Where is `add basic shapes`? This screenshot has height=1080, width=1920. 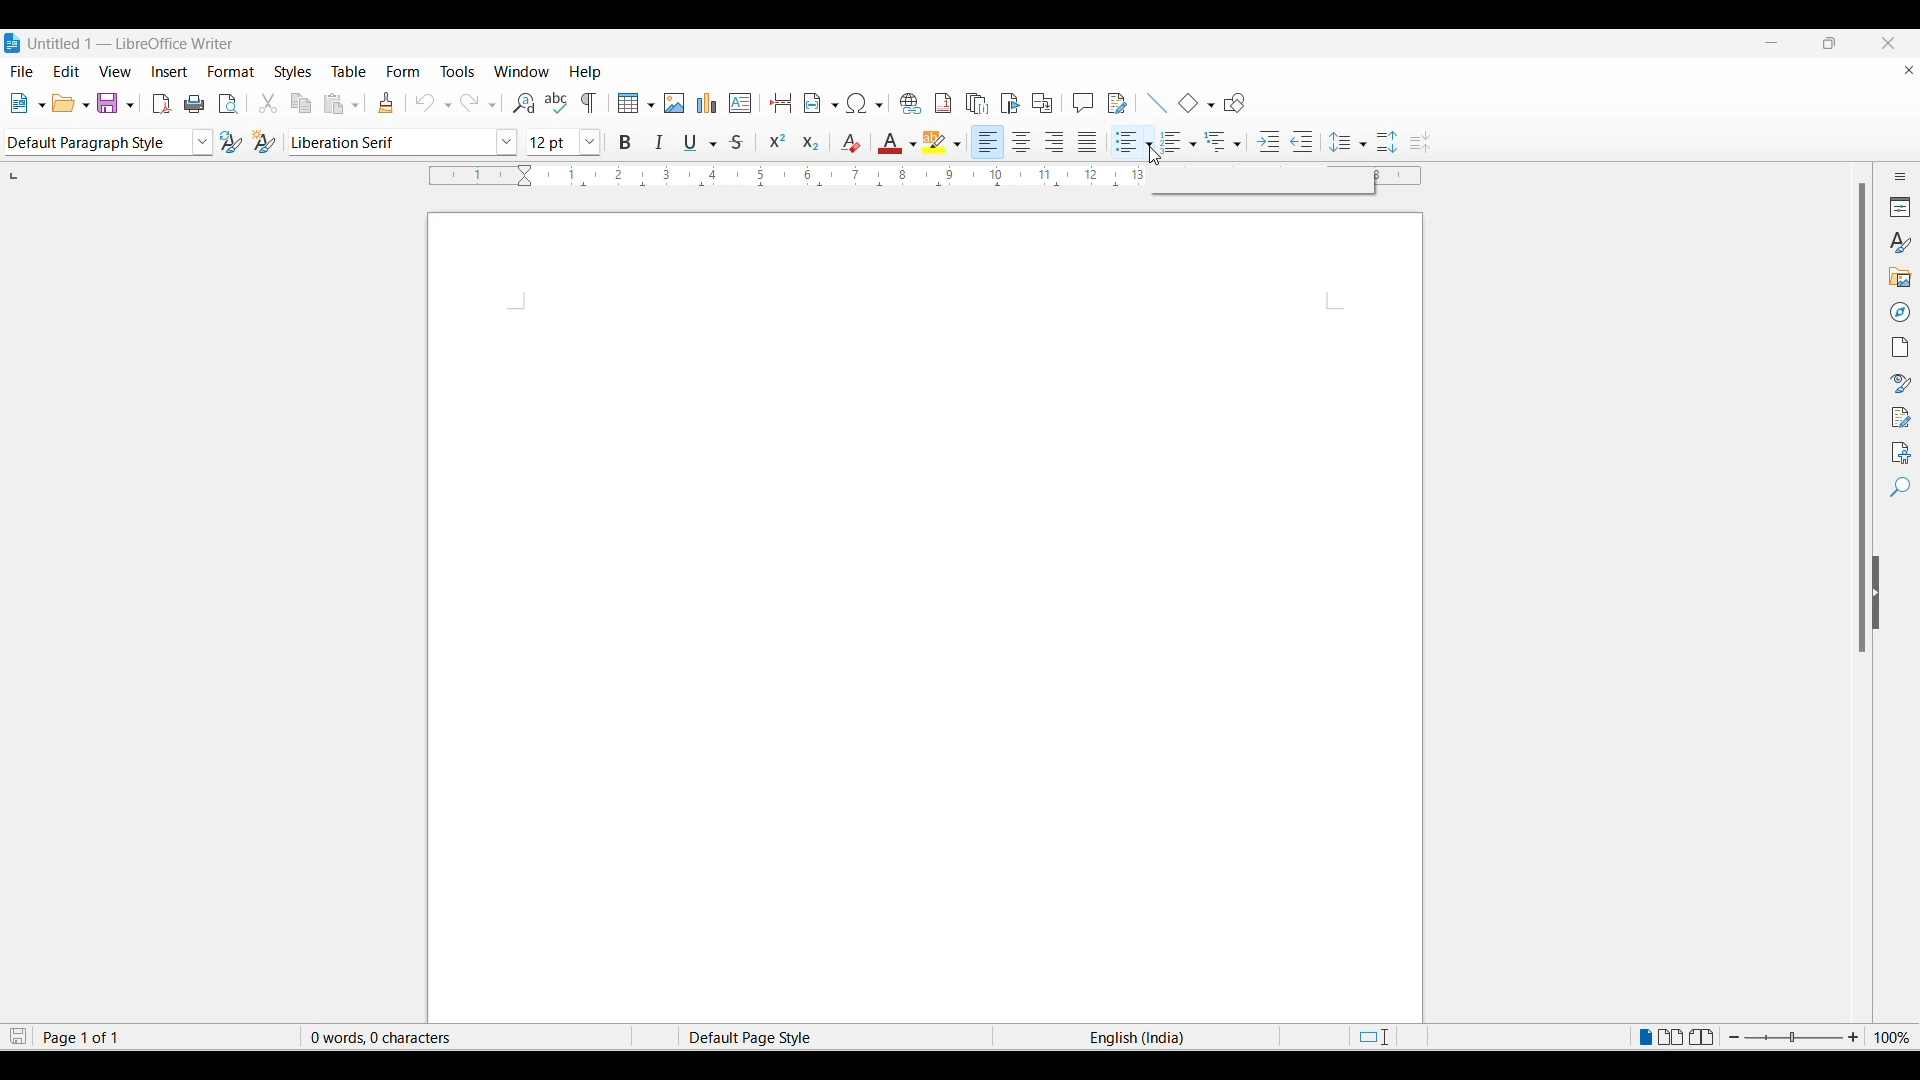
add basic shapes is located at coordinates (1195, 103).